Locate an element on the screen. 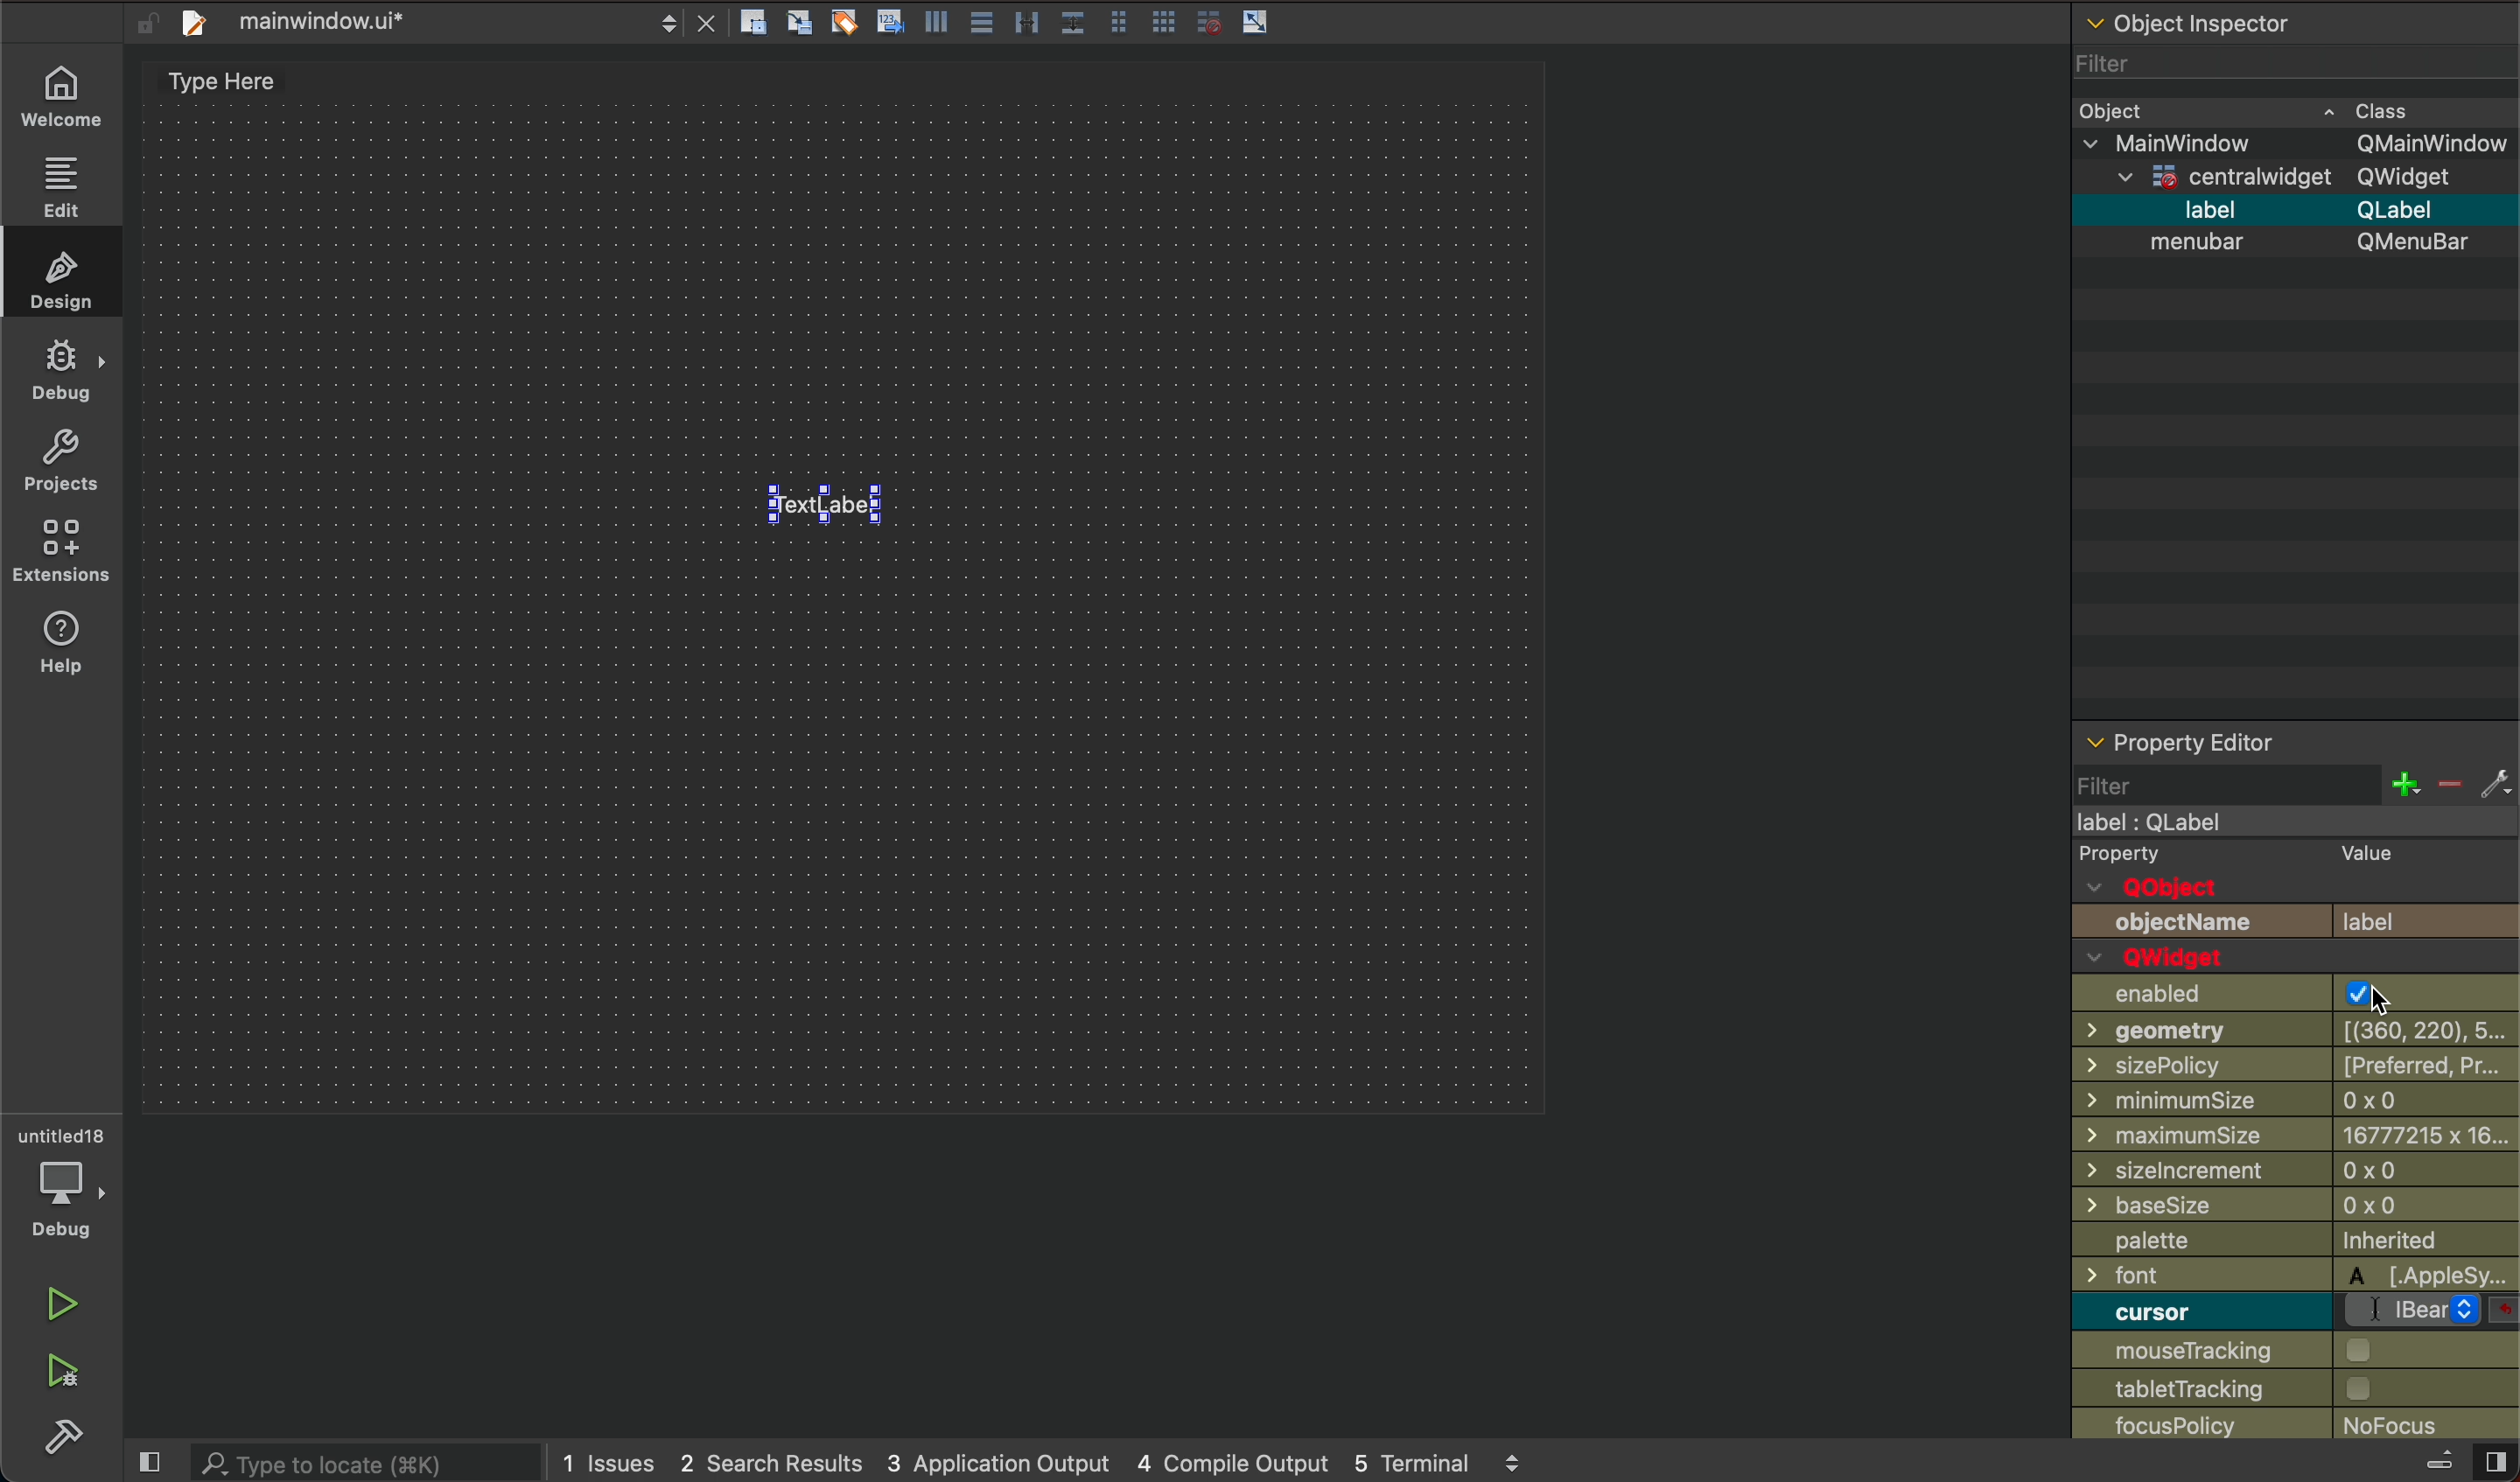  Qlable is located at coordinates (2399, 207).